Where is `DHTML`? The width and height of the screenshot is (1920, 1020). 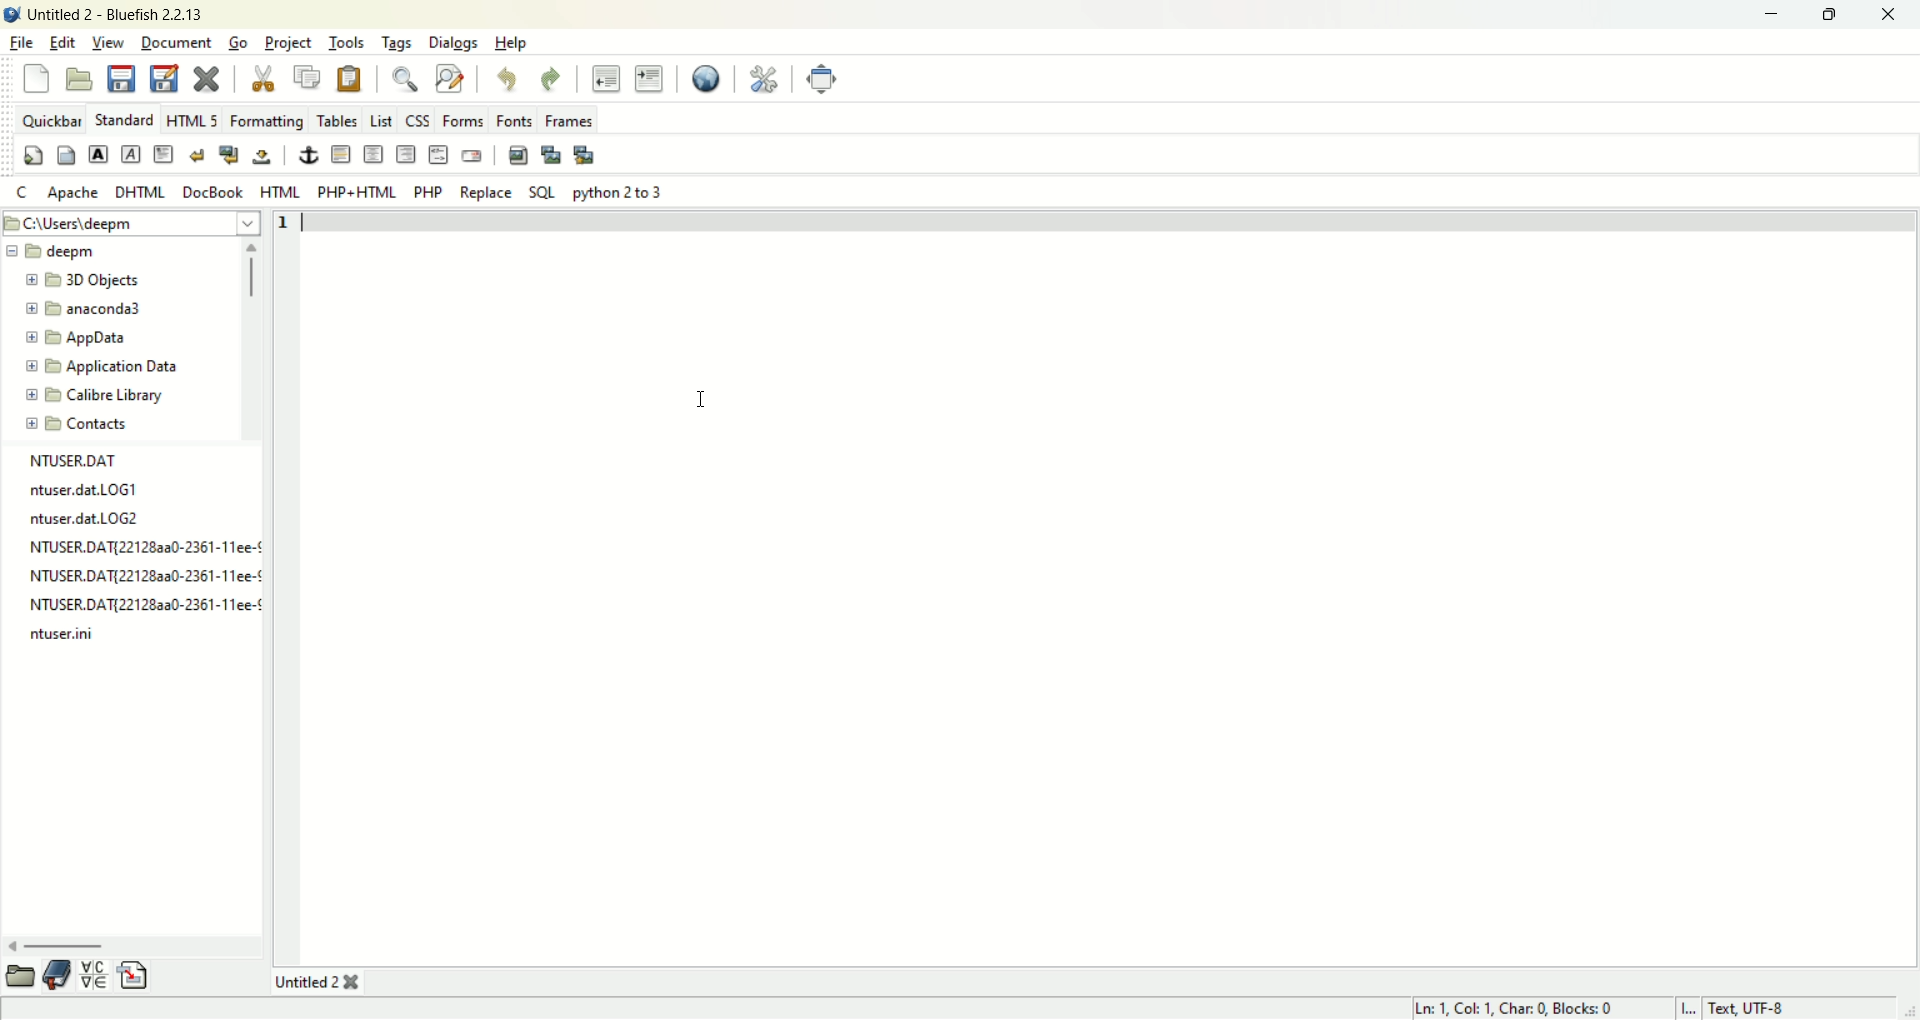 DHTML is located at coordinates (141, 192).